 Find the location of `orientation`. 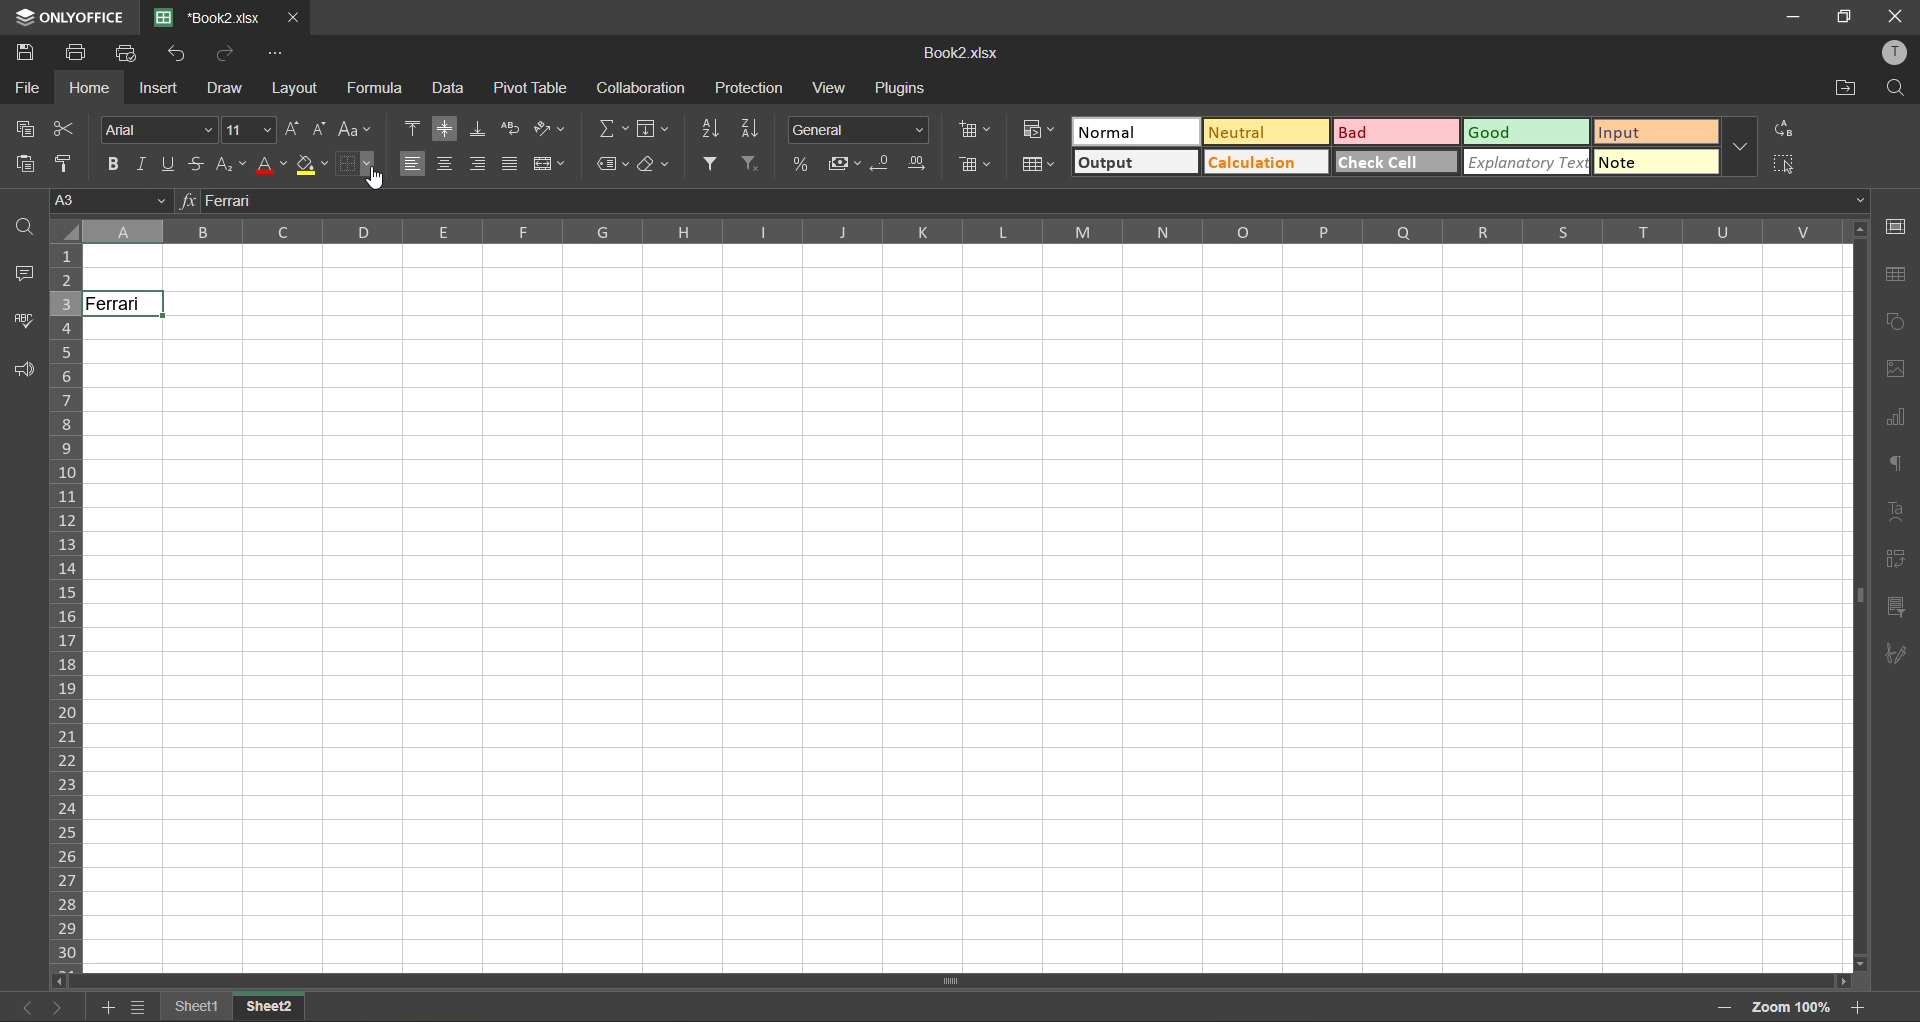

orientation is located at coordinates (552, 128).